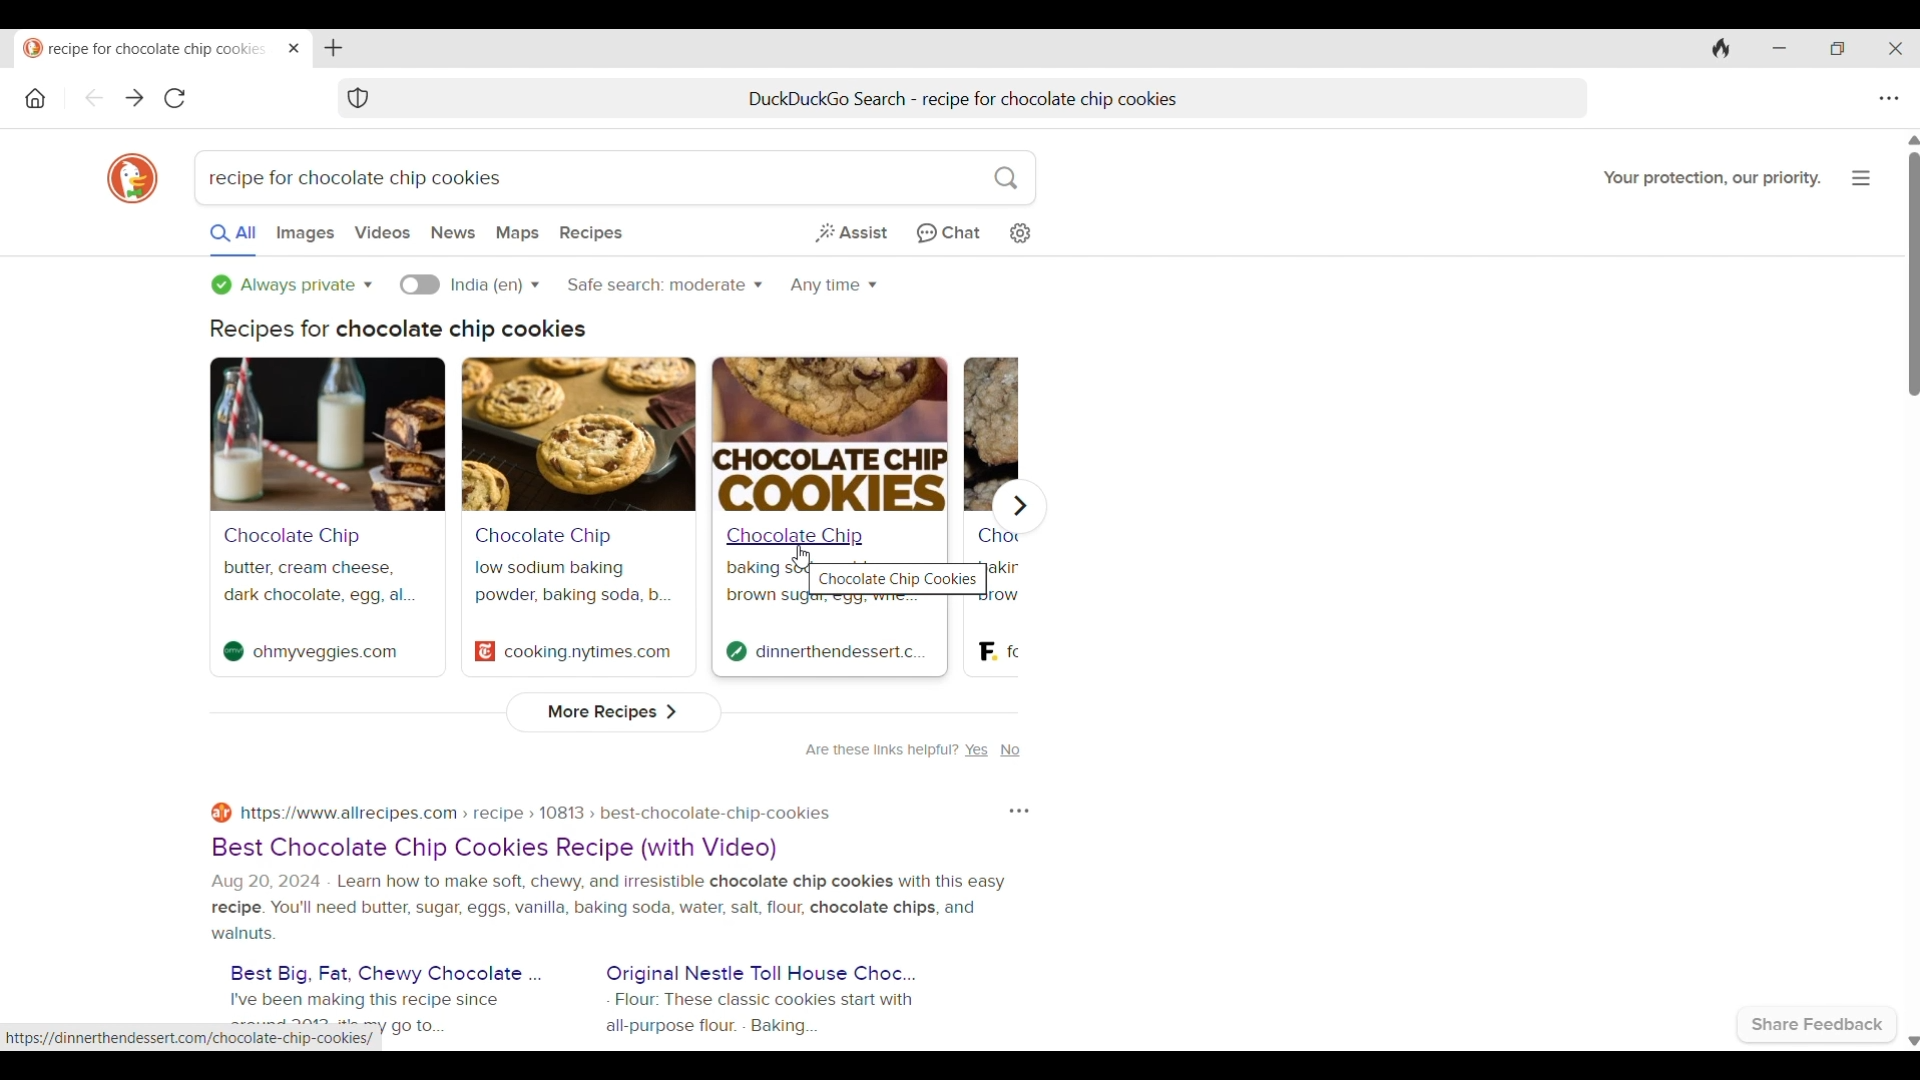 This screenshot has width=1920, height=1080. I want to click on brown sug, so click(766, 595).